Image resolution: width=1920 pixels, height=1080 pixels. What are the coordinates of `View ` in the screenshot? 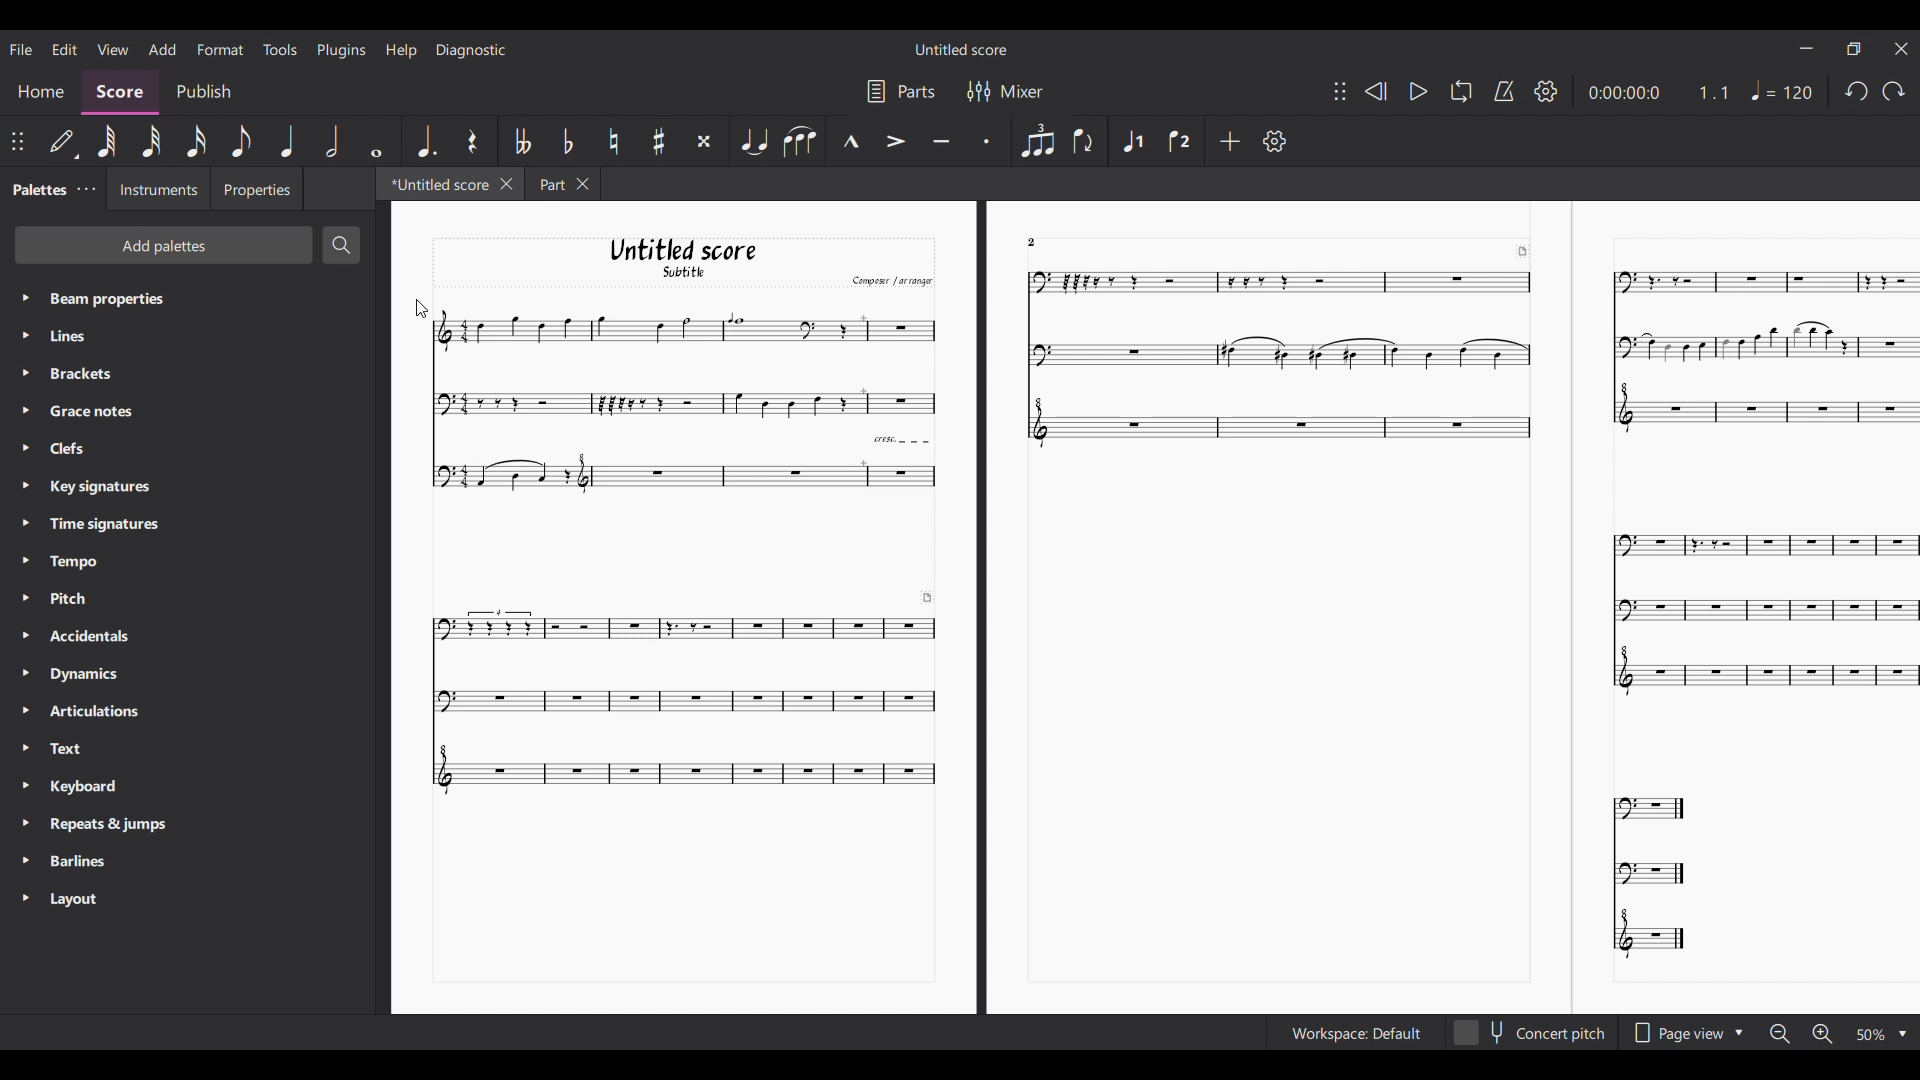 It's located at (113, 49).